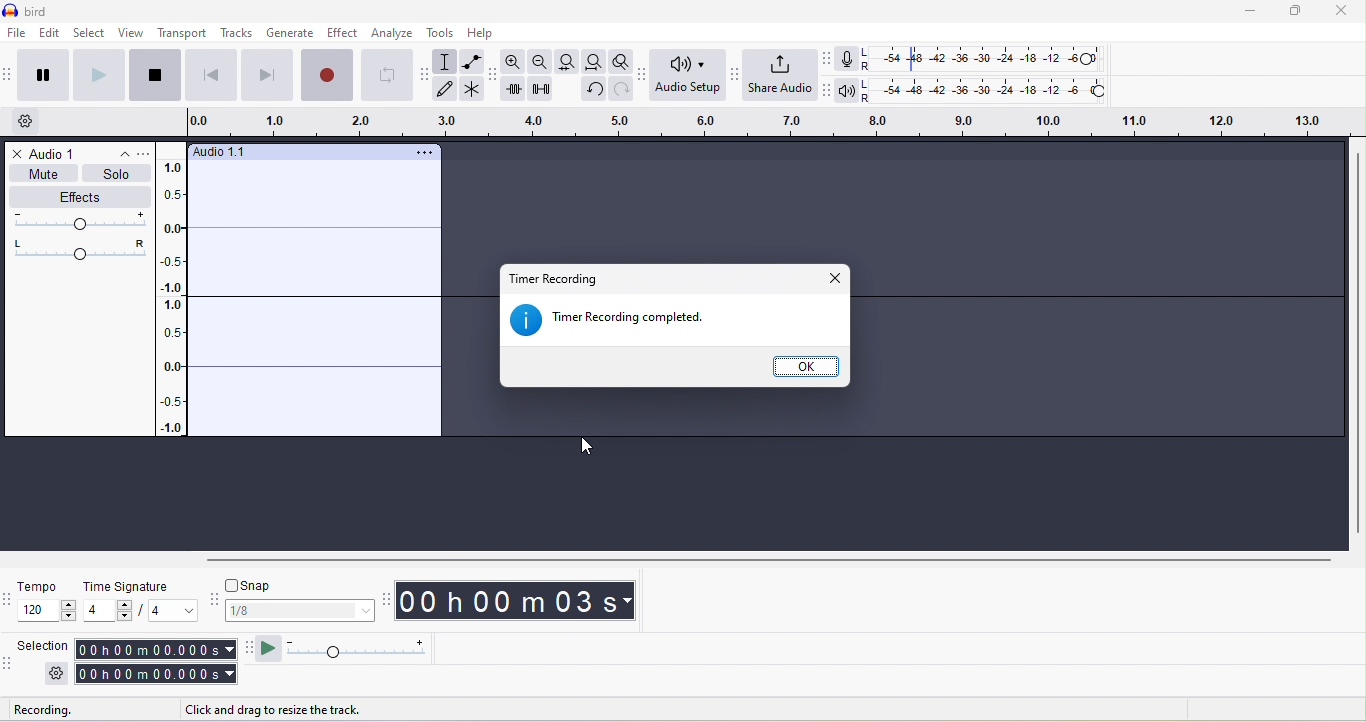 The width and height of the screenshot is (1366, 722). I want to click on playback level, so click(993, 91).